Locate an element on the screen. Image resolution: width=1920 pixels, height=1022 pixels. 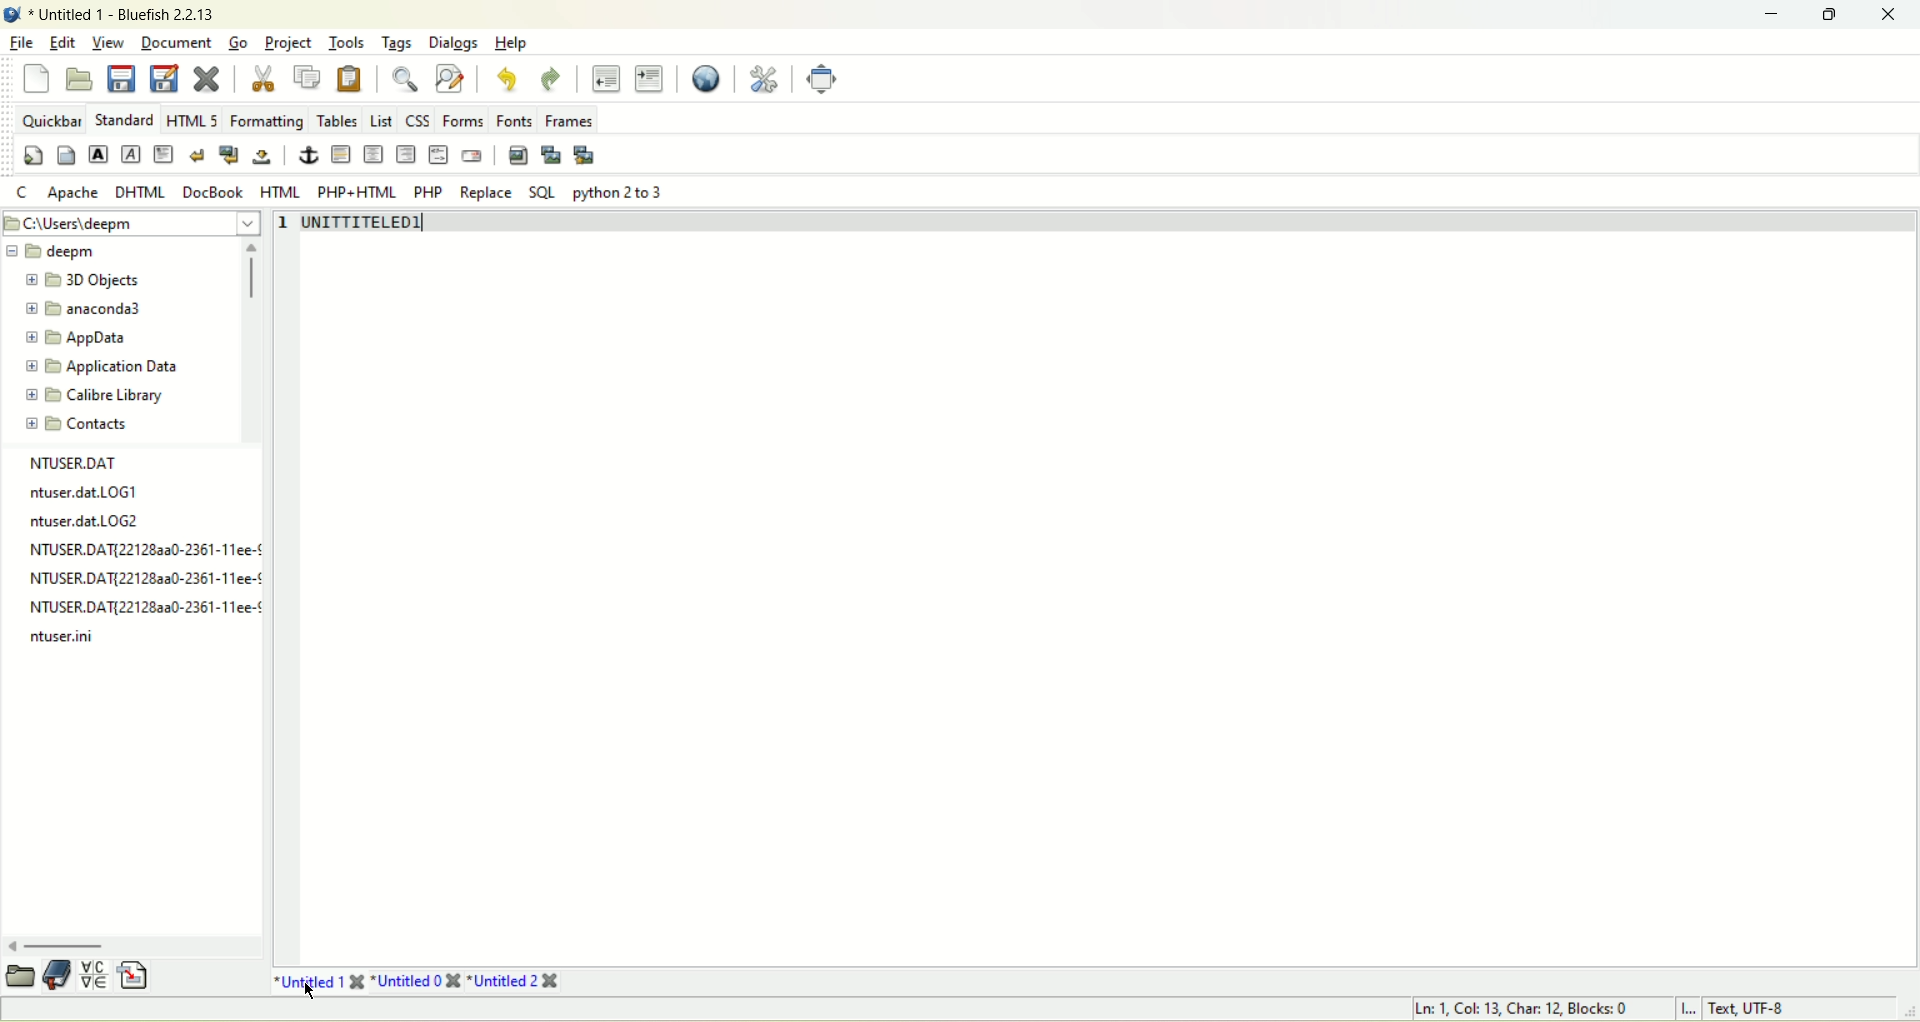
save file as  is located at coordinates (163, 80).